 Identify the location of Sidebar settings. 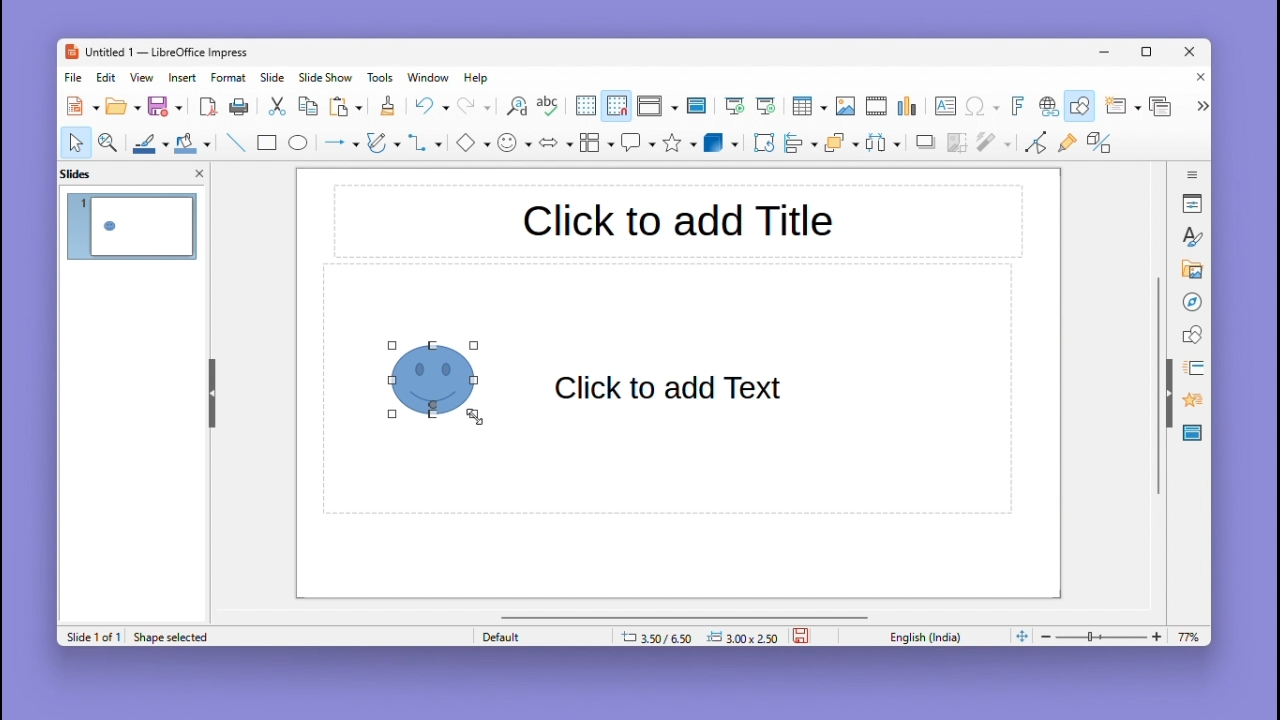
(1193, 172).